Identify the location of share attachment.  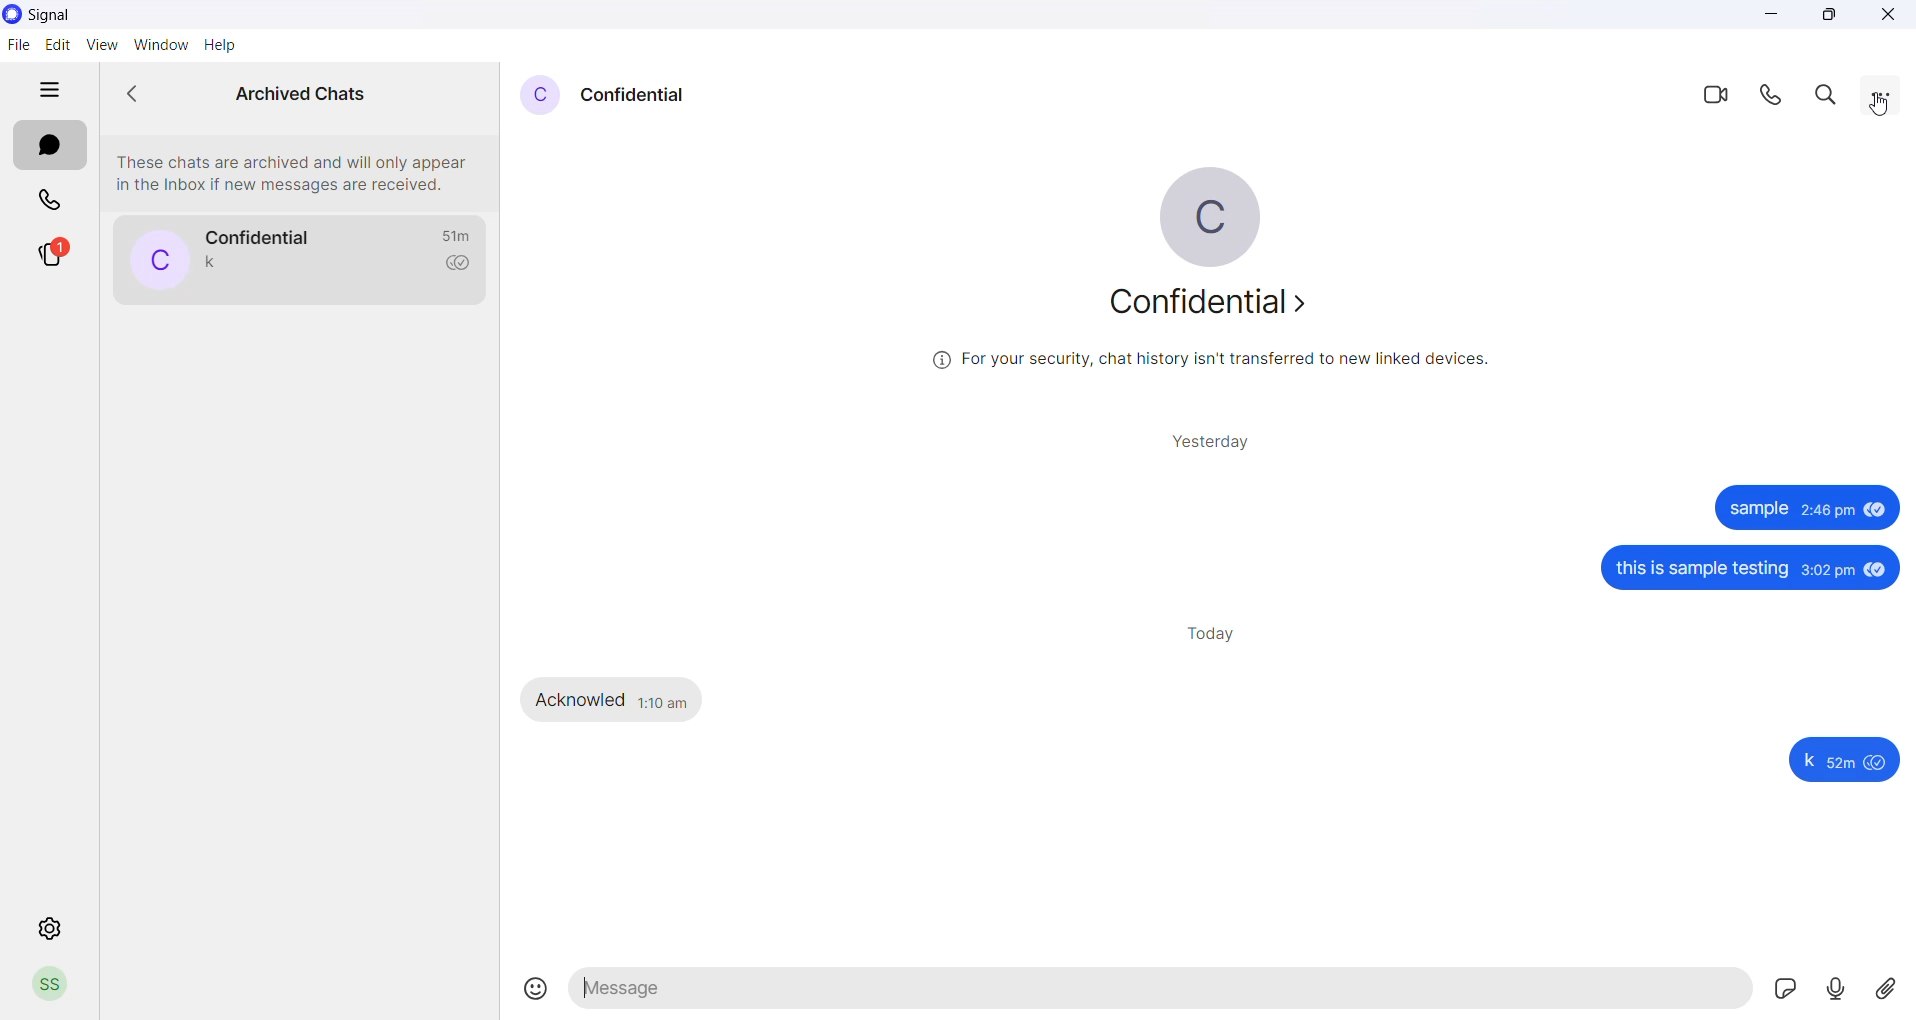
(1893, 989).